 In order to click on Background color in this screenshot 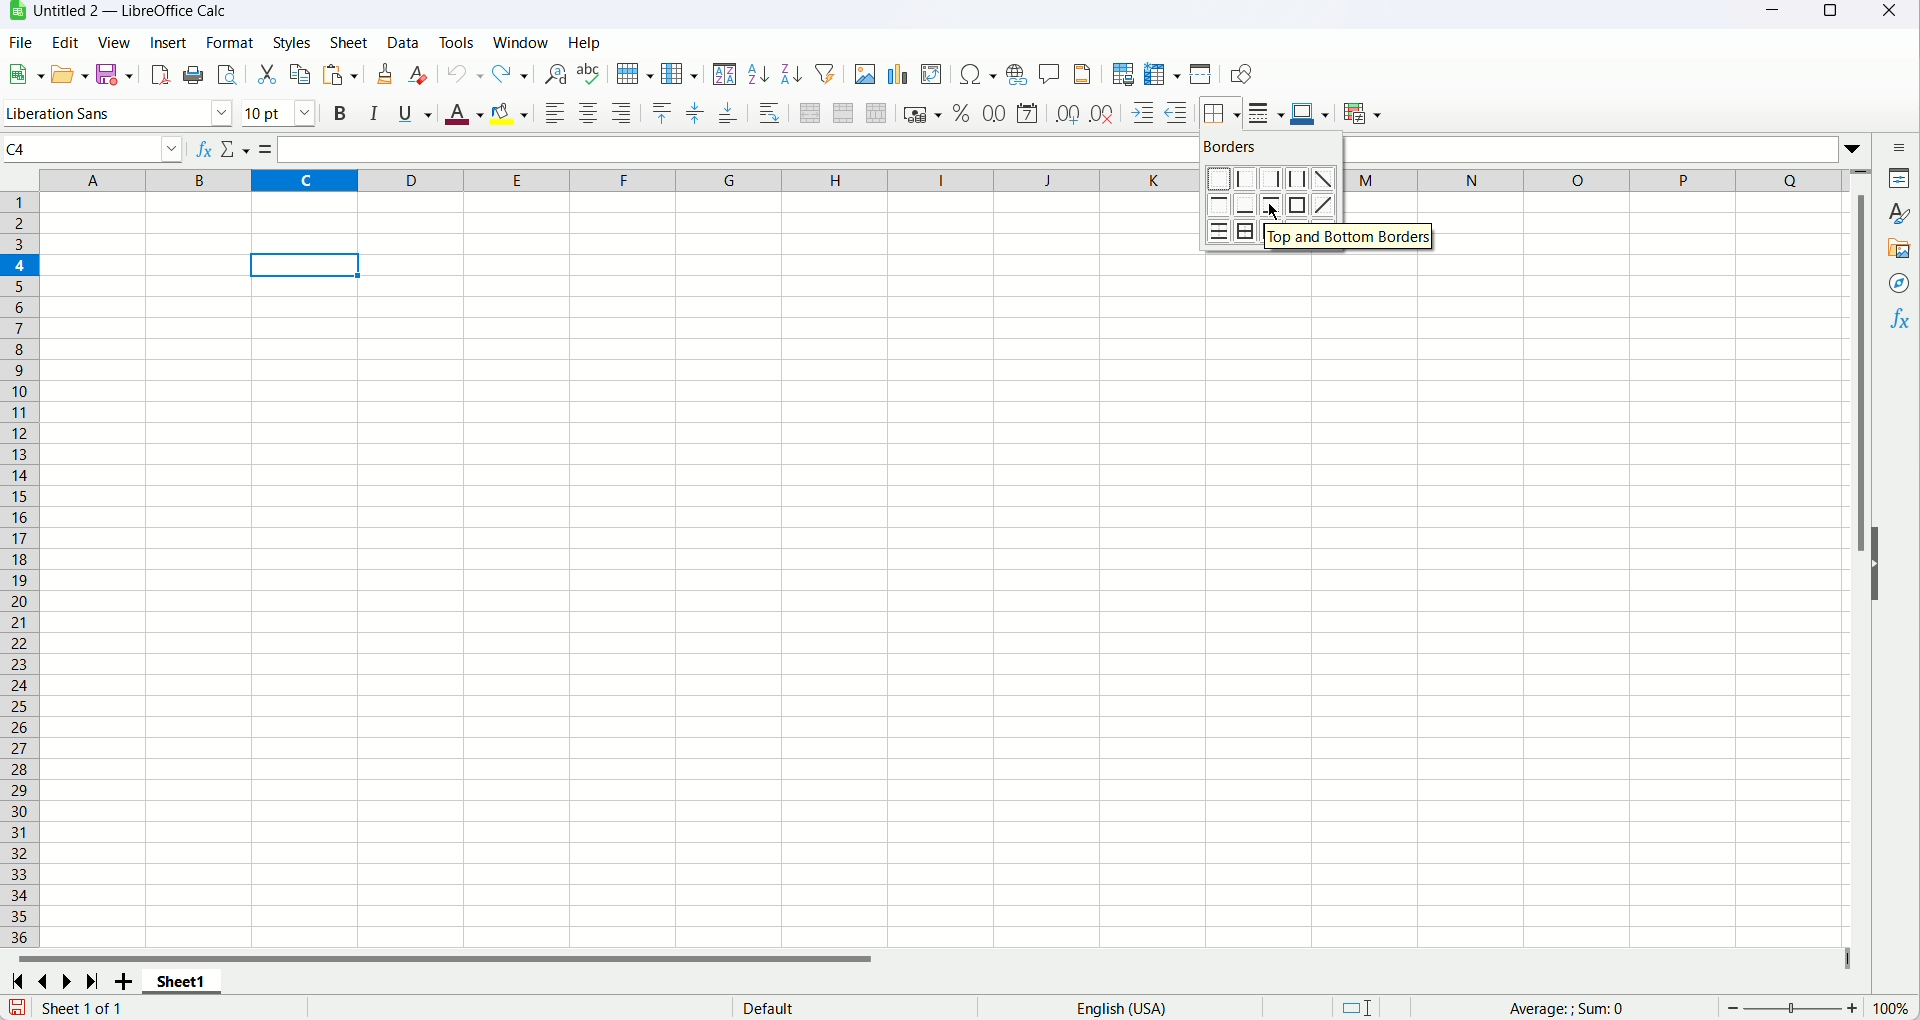, I will do `click(510, 116)`.